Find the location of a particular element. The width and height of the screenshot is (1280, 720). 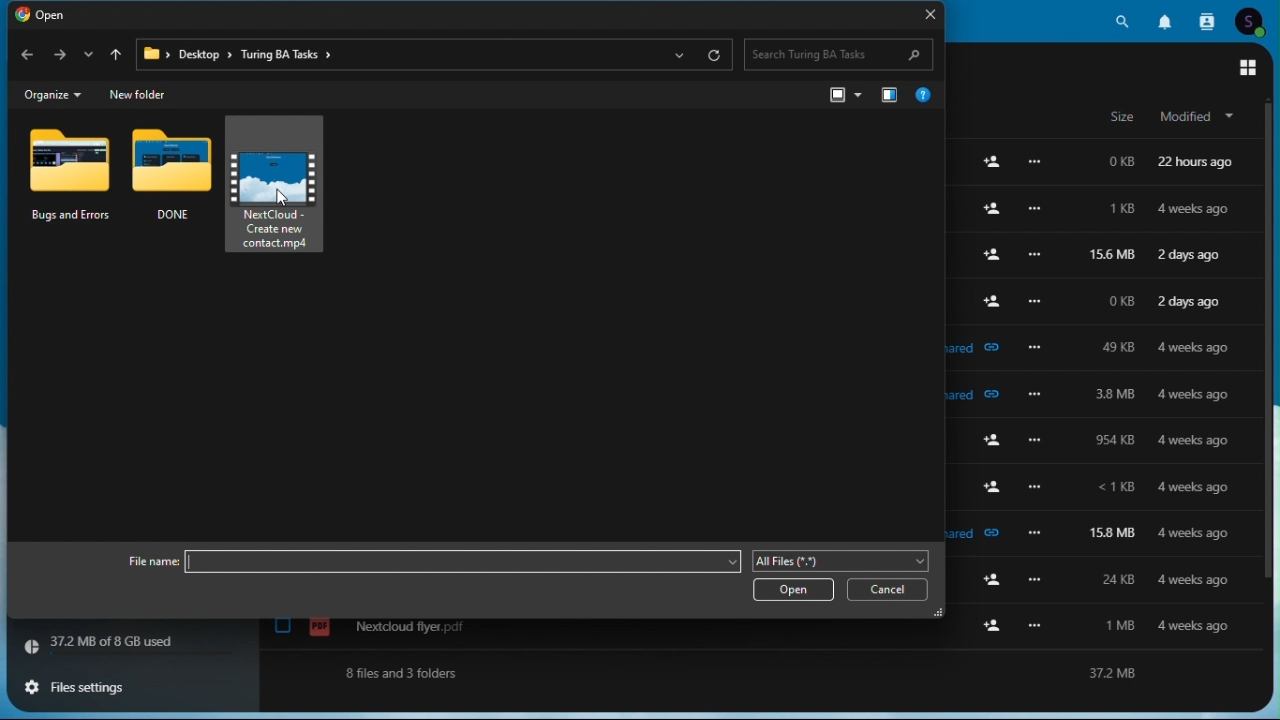

open is located at coordinates (791, 591).